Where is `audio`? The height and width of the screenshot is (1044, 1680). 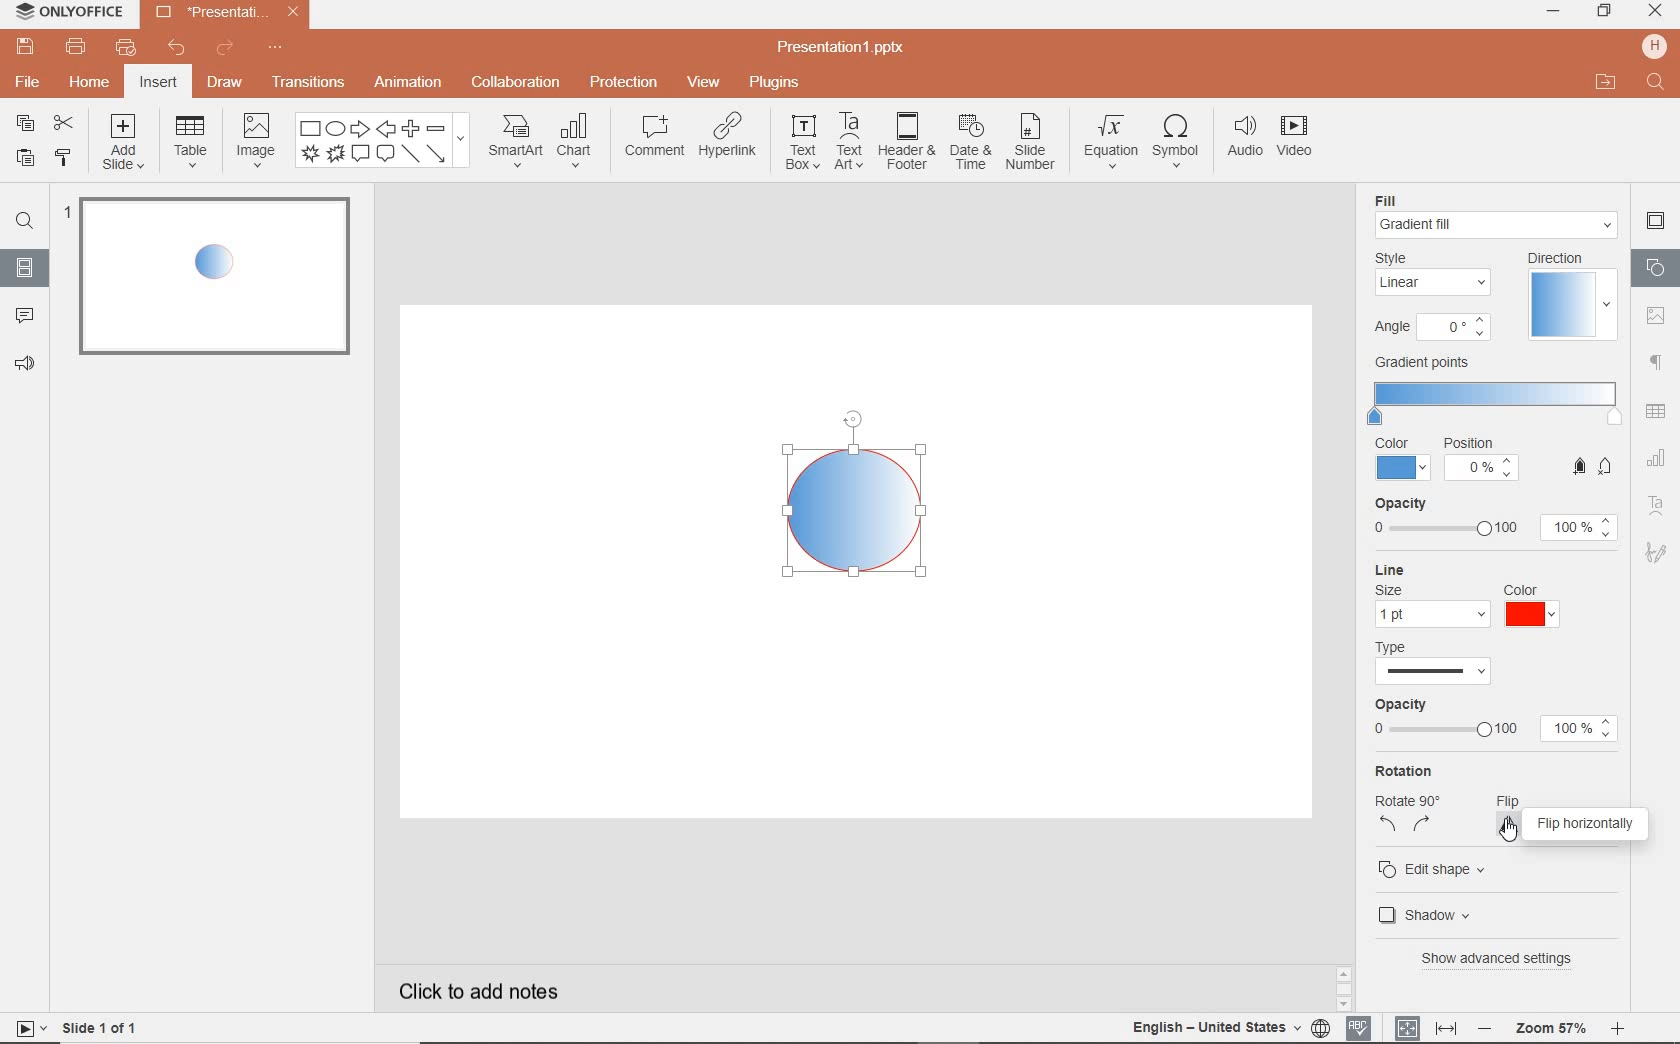
audio is located at coordinates (1242, 139).